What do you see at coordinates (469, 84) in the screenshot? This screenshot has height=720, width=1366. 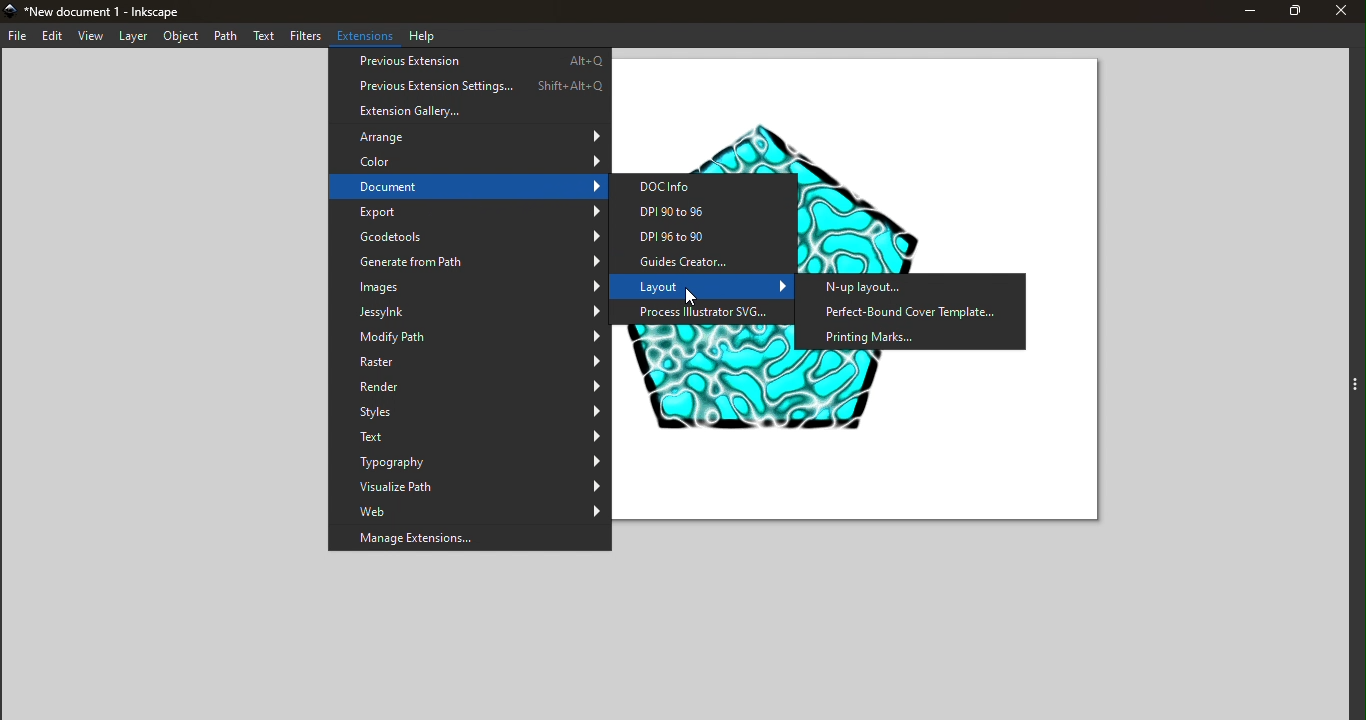 I see `Previous Extension Settings...` at bounding box center [469, 84].